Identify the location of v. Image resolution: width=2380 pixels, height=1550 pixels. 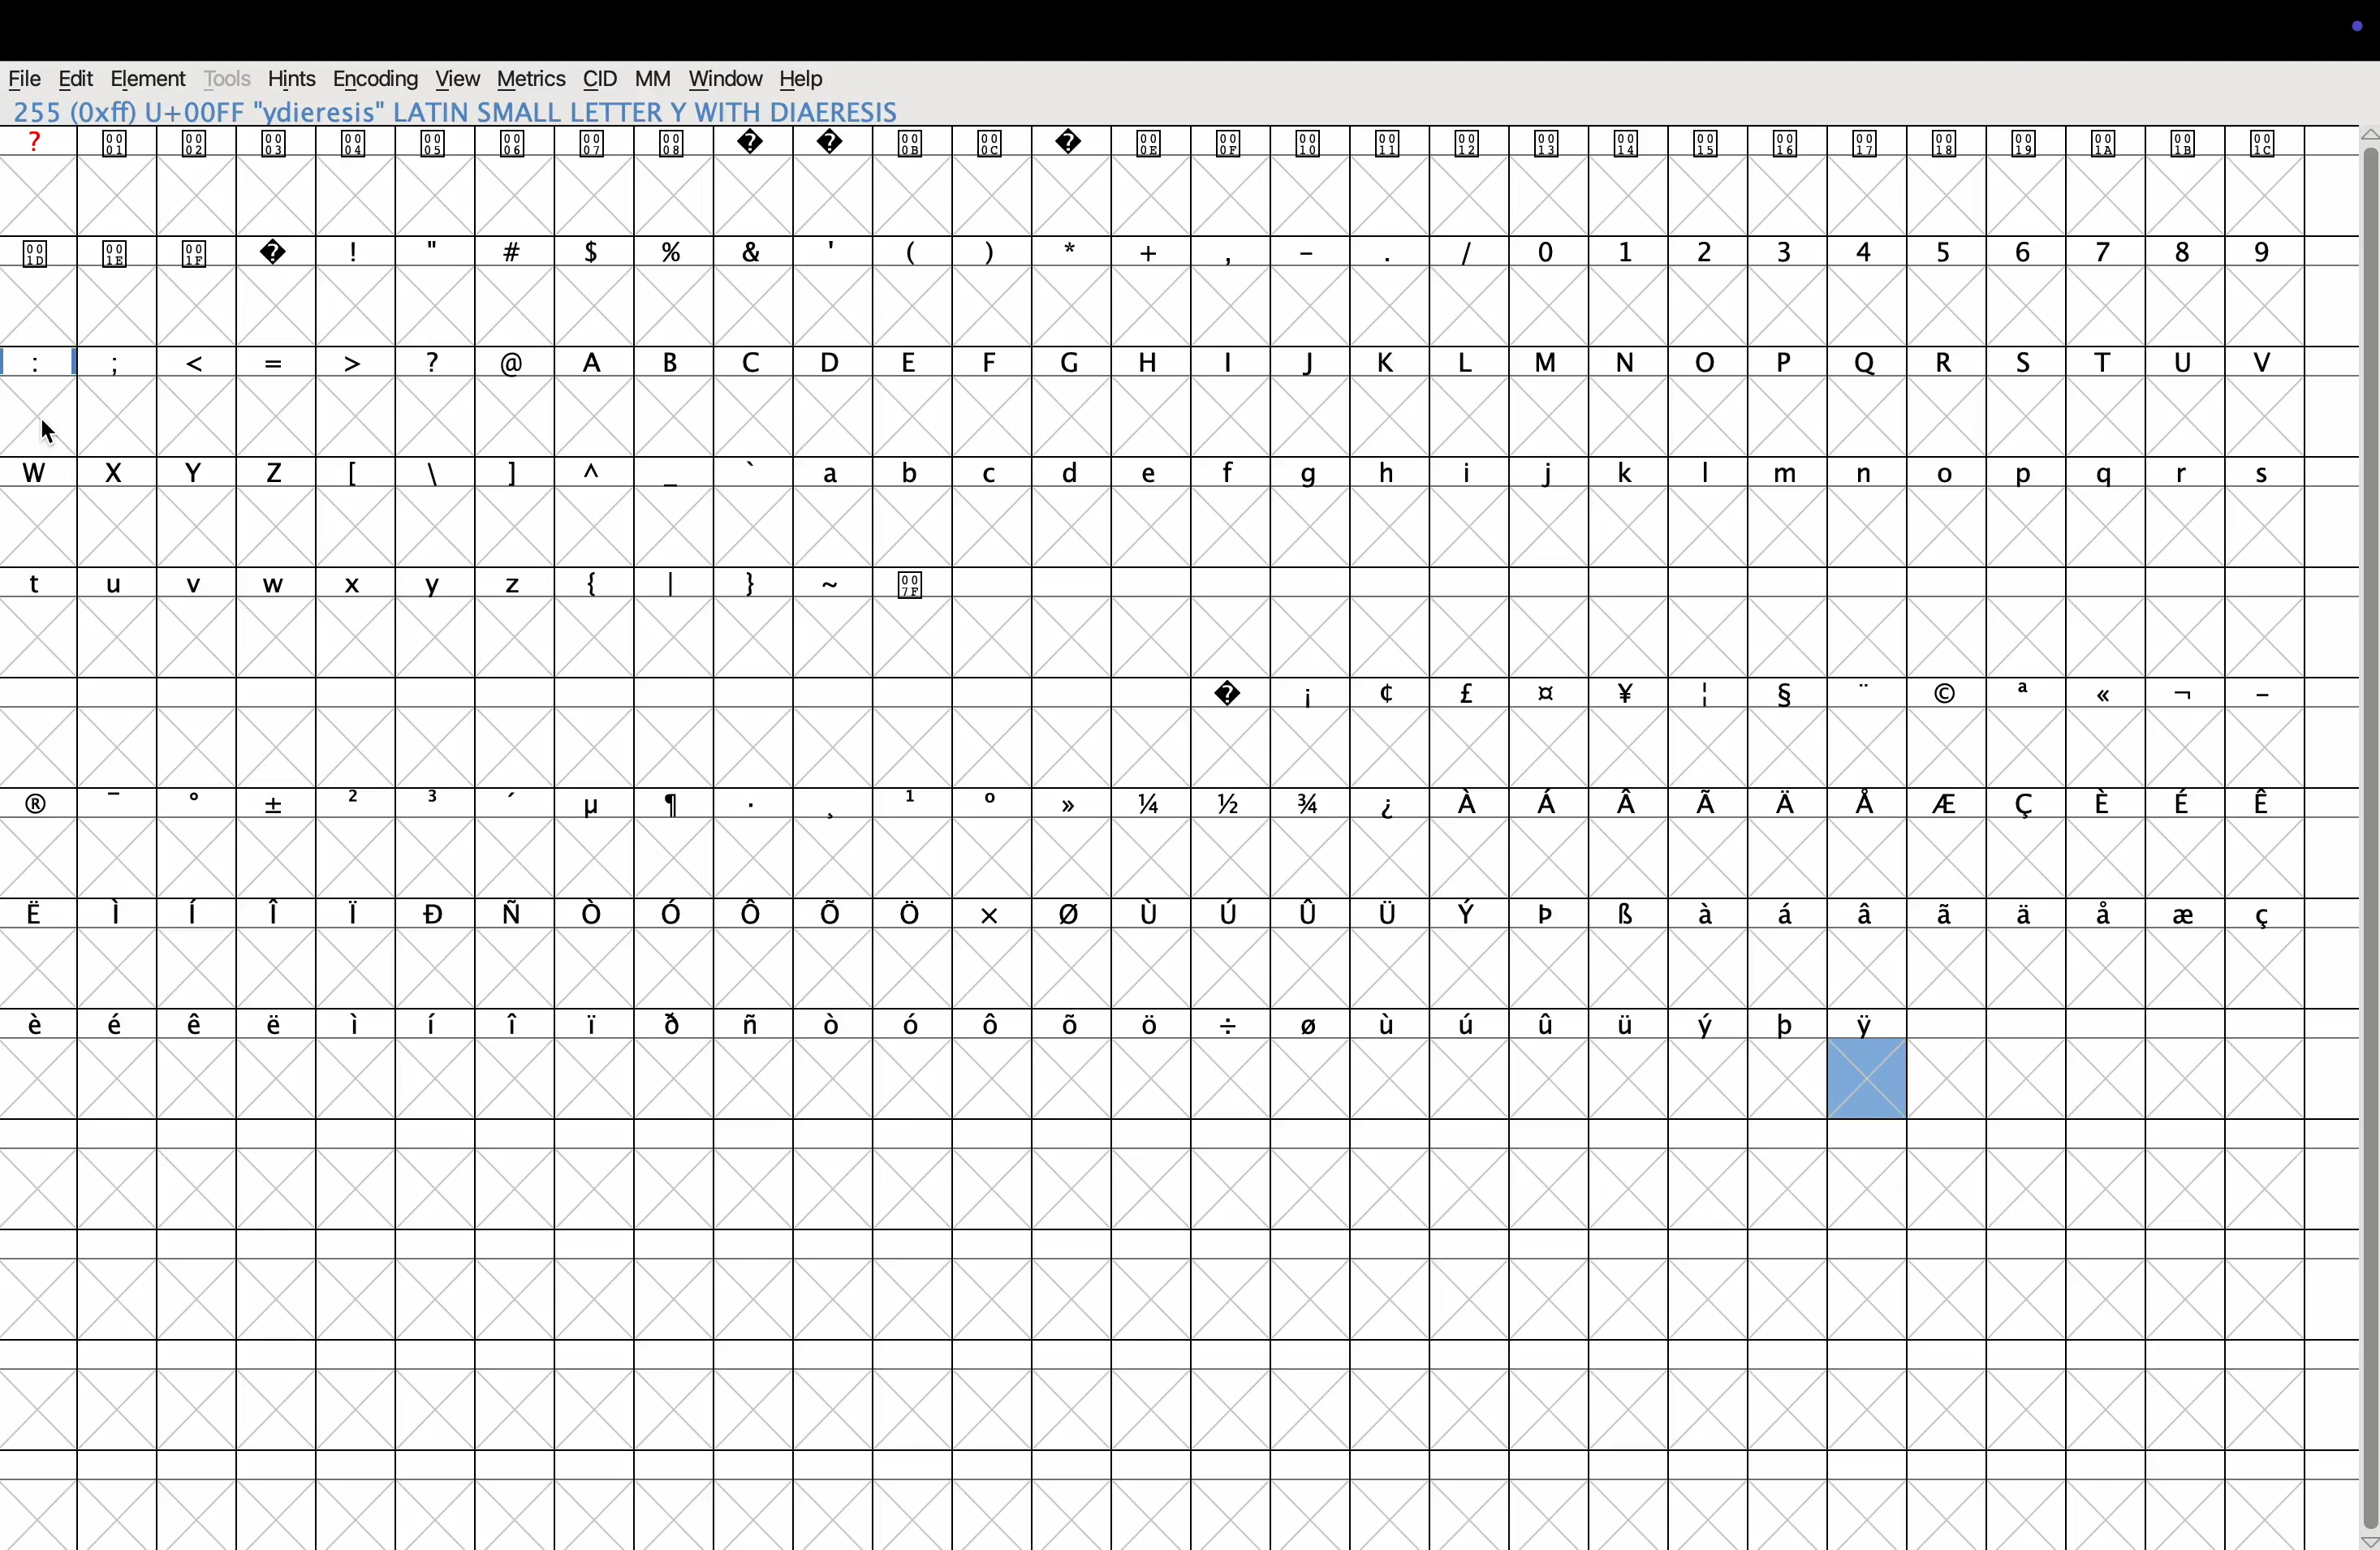
(197, 618).